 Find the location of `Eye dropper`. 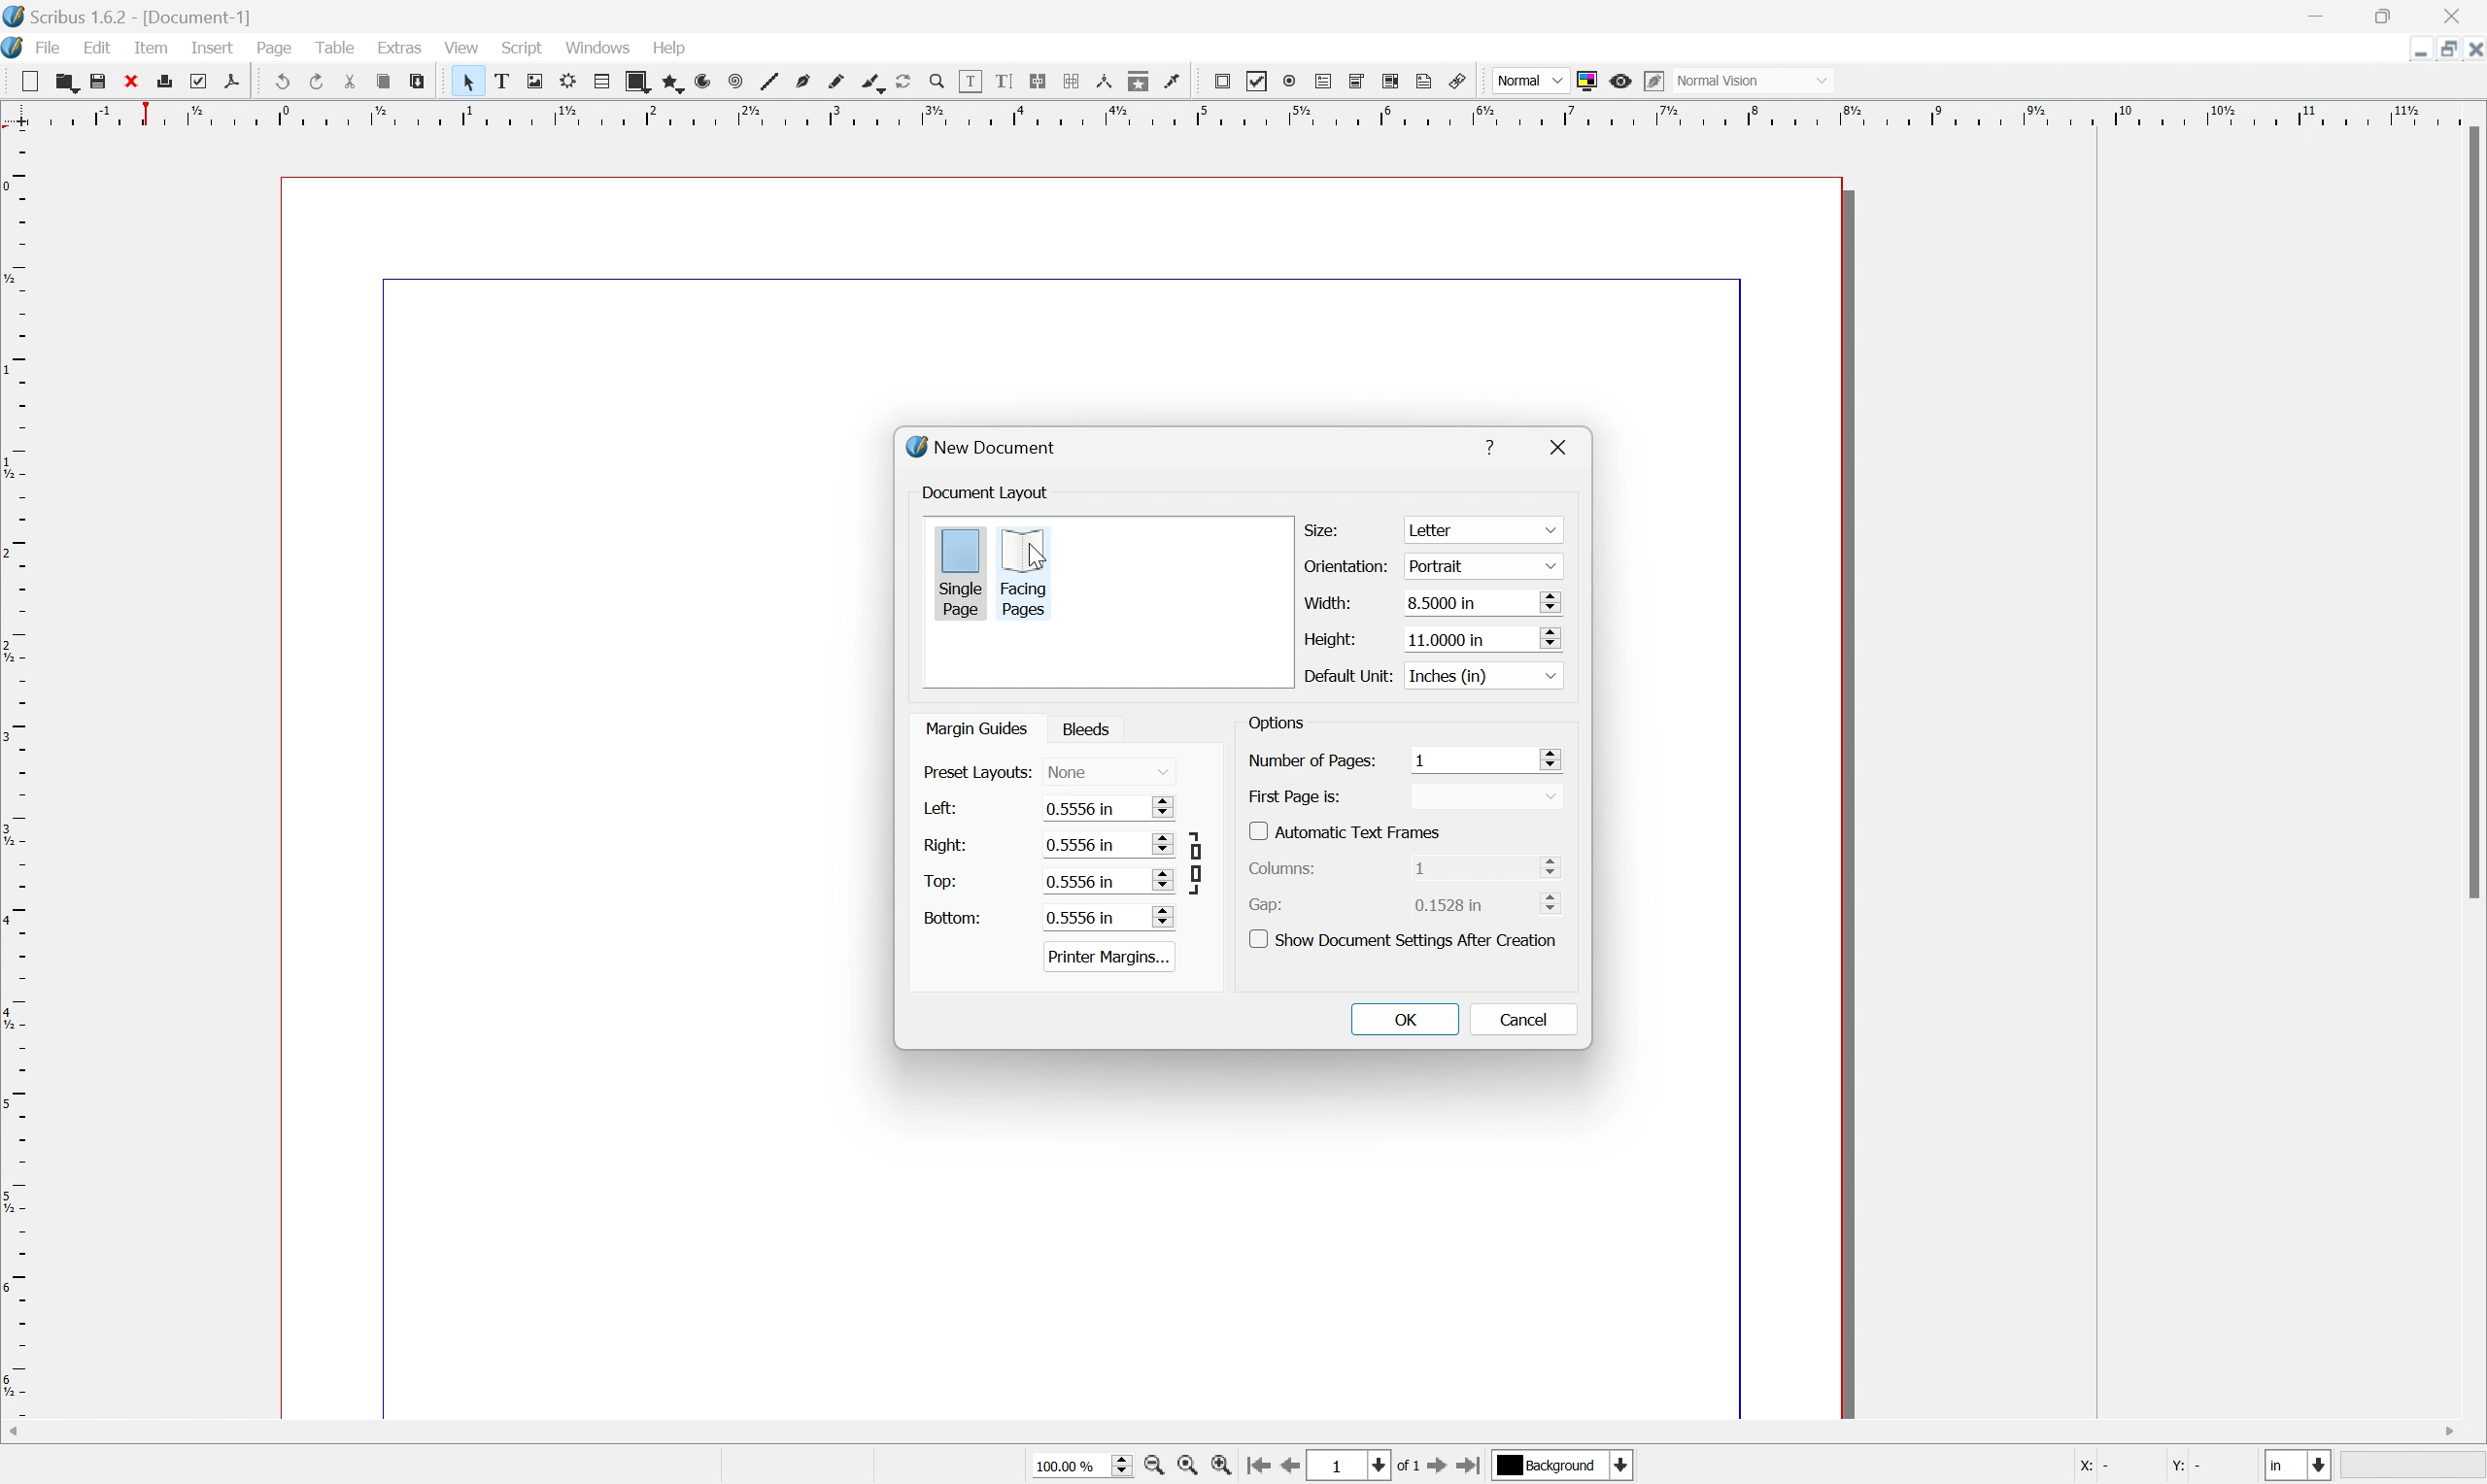

Eye dropper is located at coordinates (1175, 82).